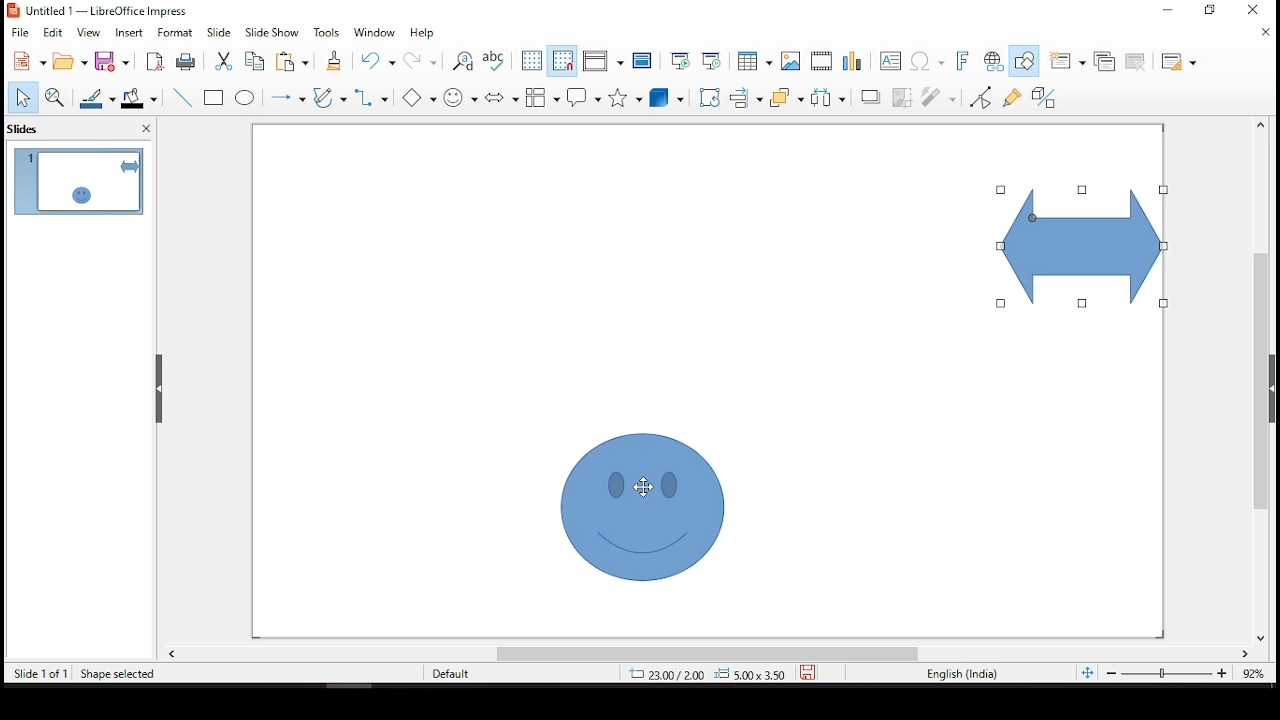 Image resolution: width=1280 pixels, height=720 pixels. What do you see at coordinates (785, 97) in the screenshot?
I see `arrange` at bounding box center [785, 97].